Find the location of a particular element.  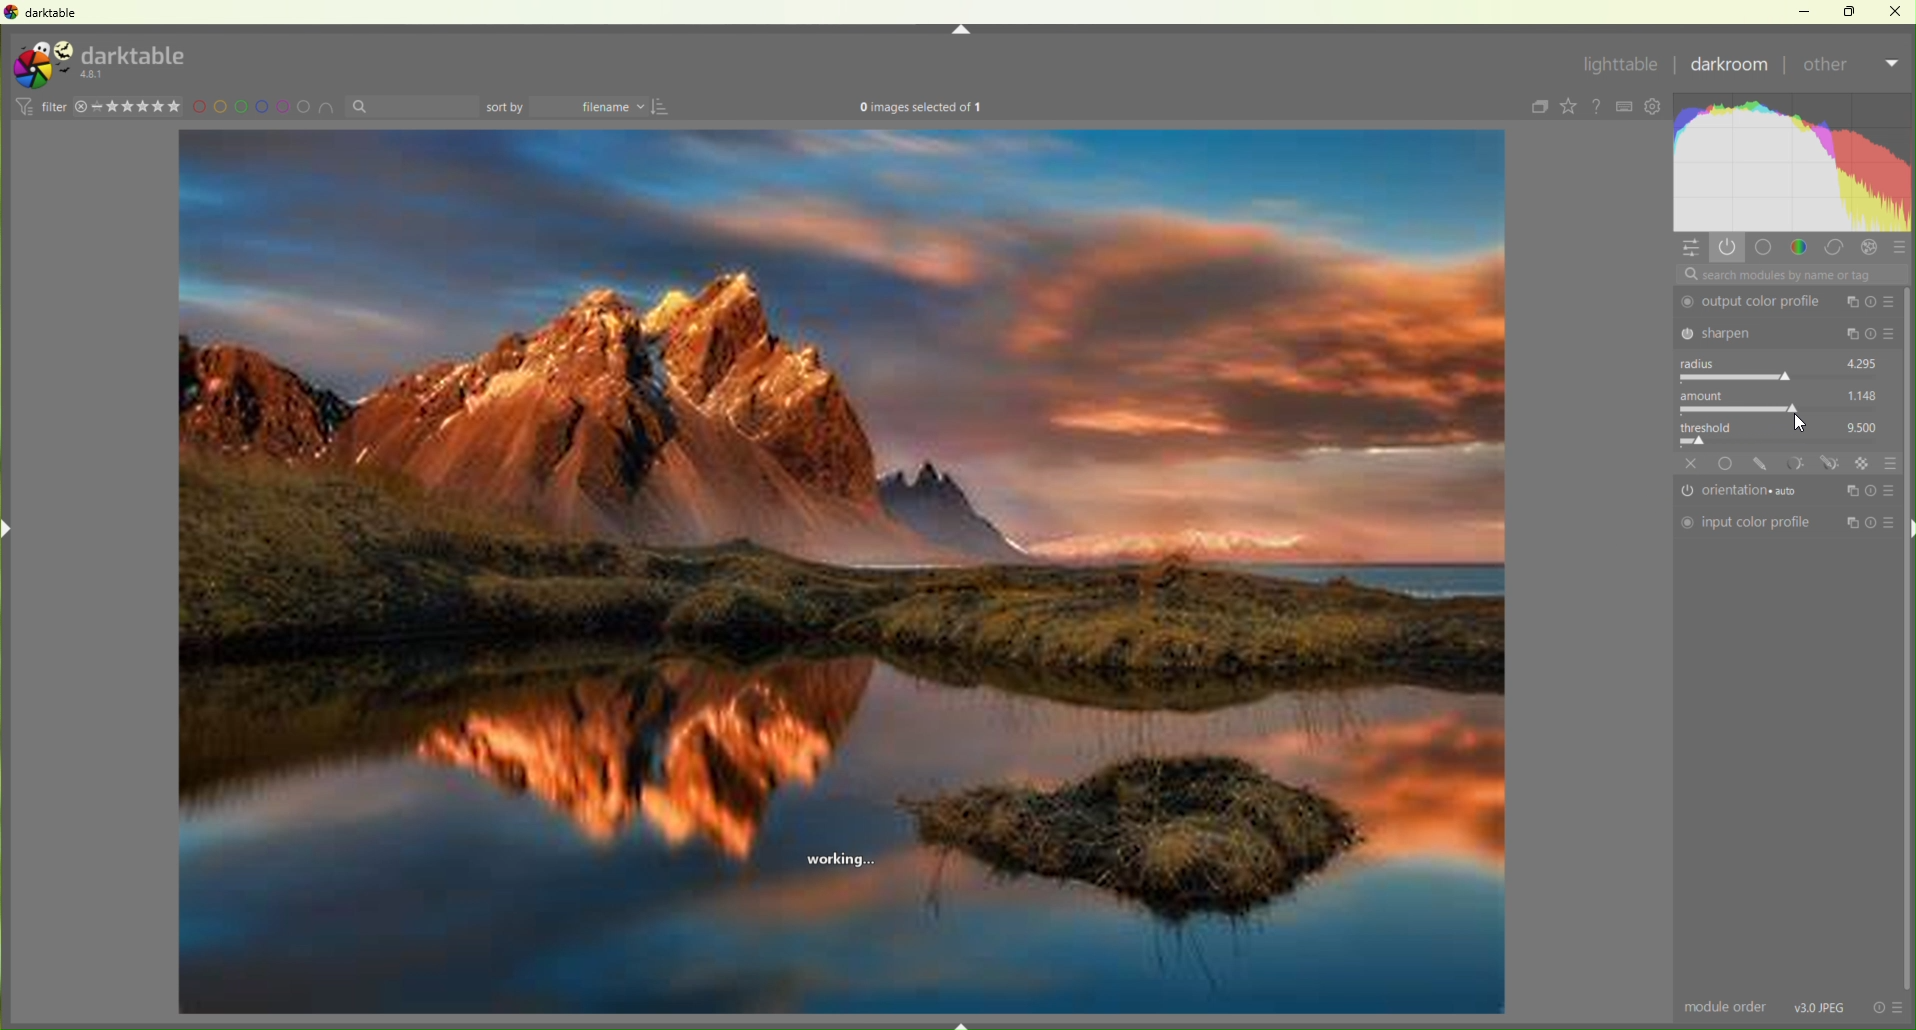

filter by images color label is located at coordinates (266, 107).